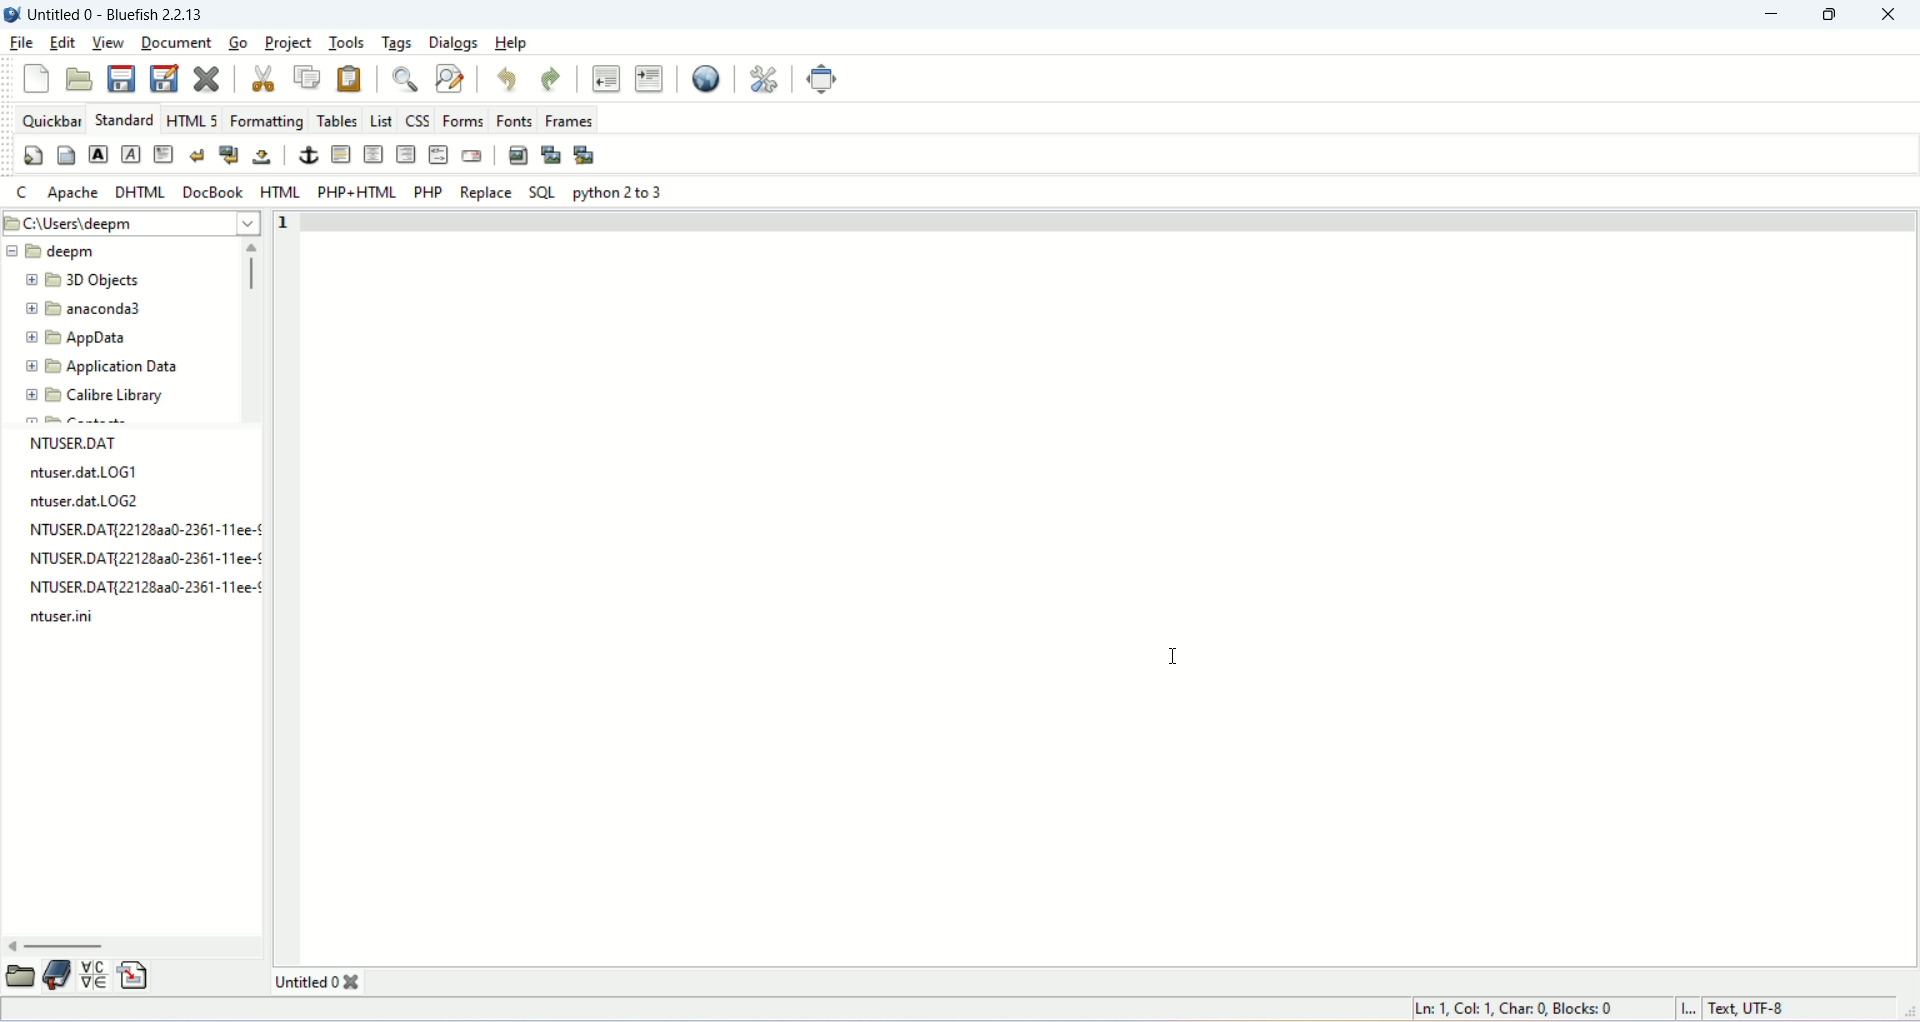  I want to click on CSS, so click(418, 118).